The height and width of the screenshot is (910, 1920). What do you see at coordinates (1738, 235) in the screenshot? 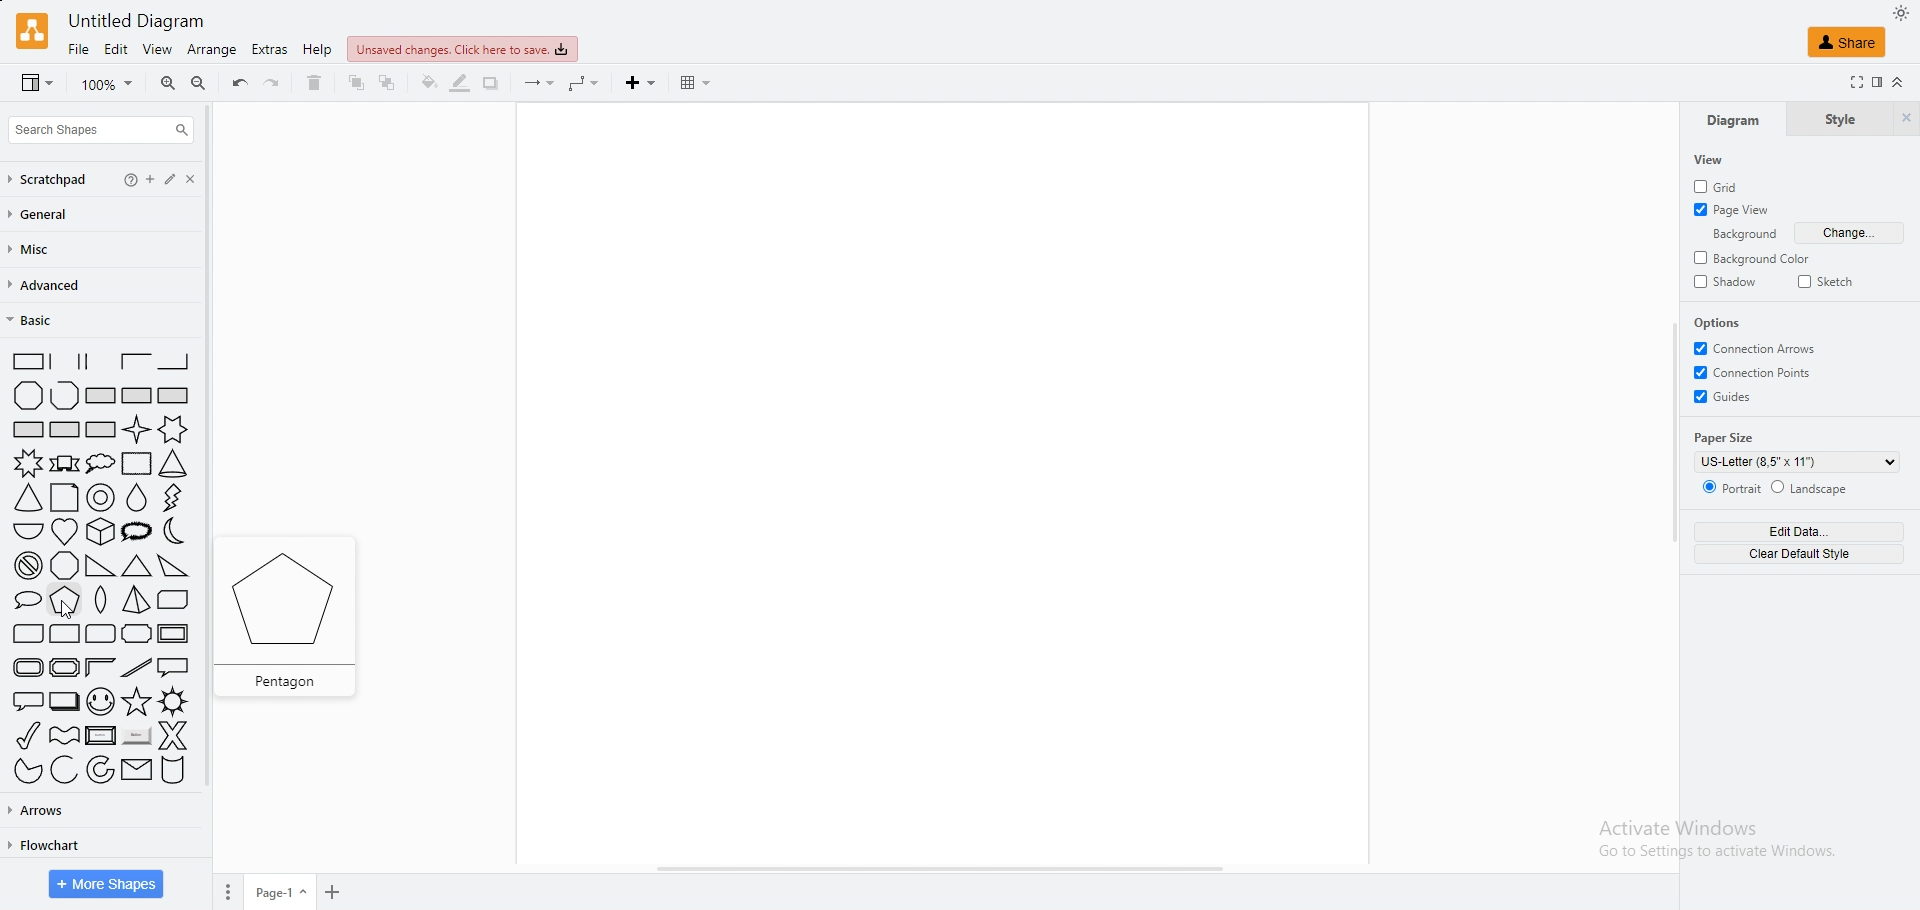
I see `background` at bounding box center [1738, 235].